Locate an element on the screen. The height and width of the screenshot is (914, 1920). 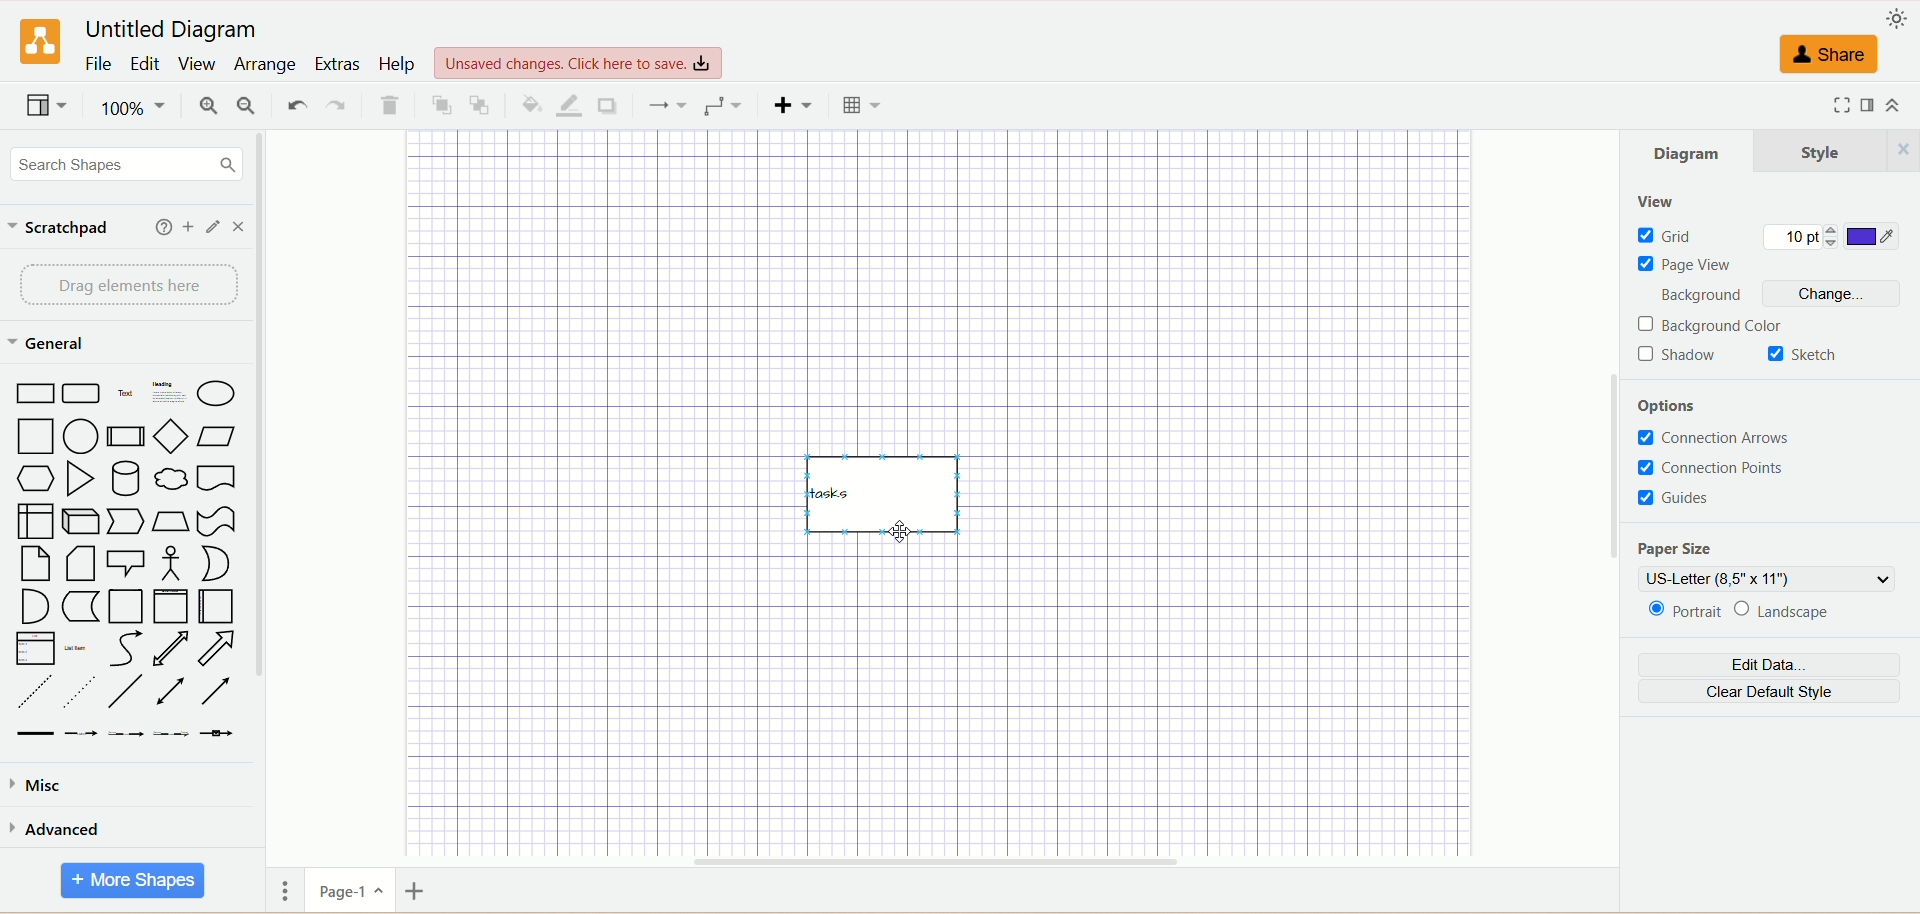
horizontal scroll bar is located at coordinates (940, 859).